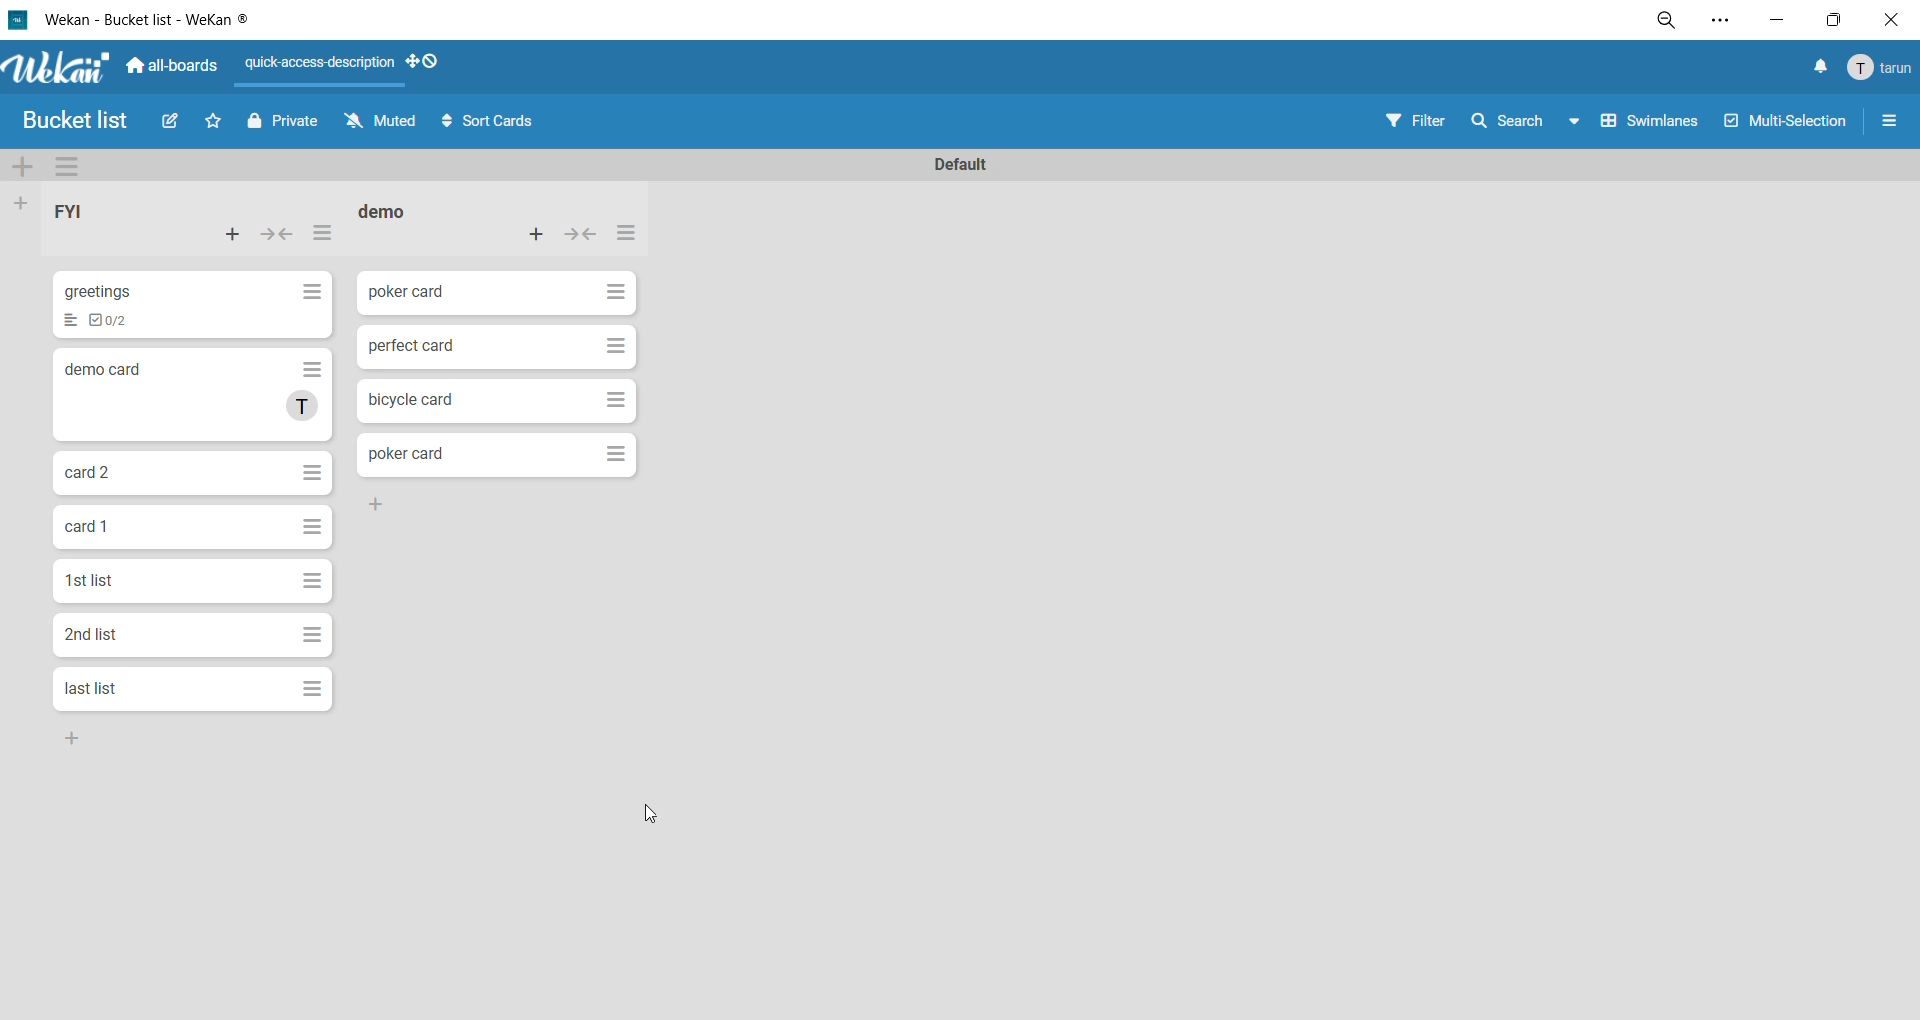  Describe the element at coordinates (112, 321) in the screenshot. I see `To-dos` at that location.